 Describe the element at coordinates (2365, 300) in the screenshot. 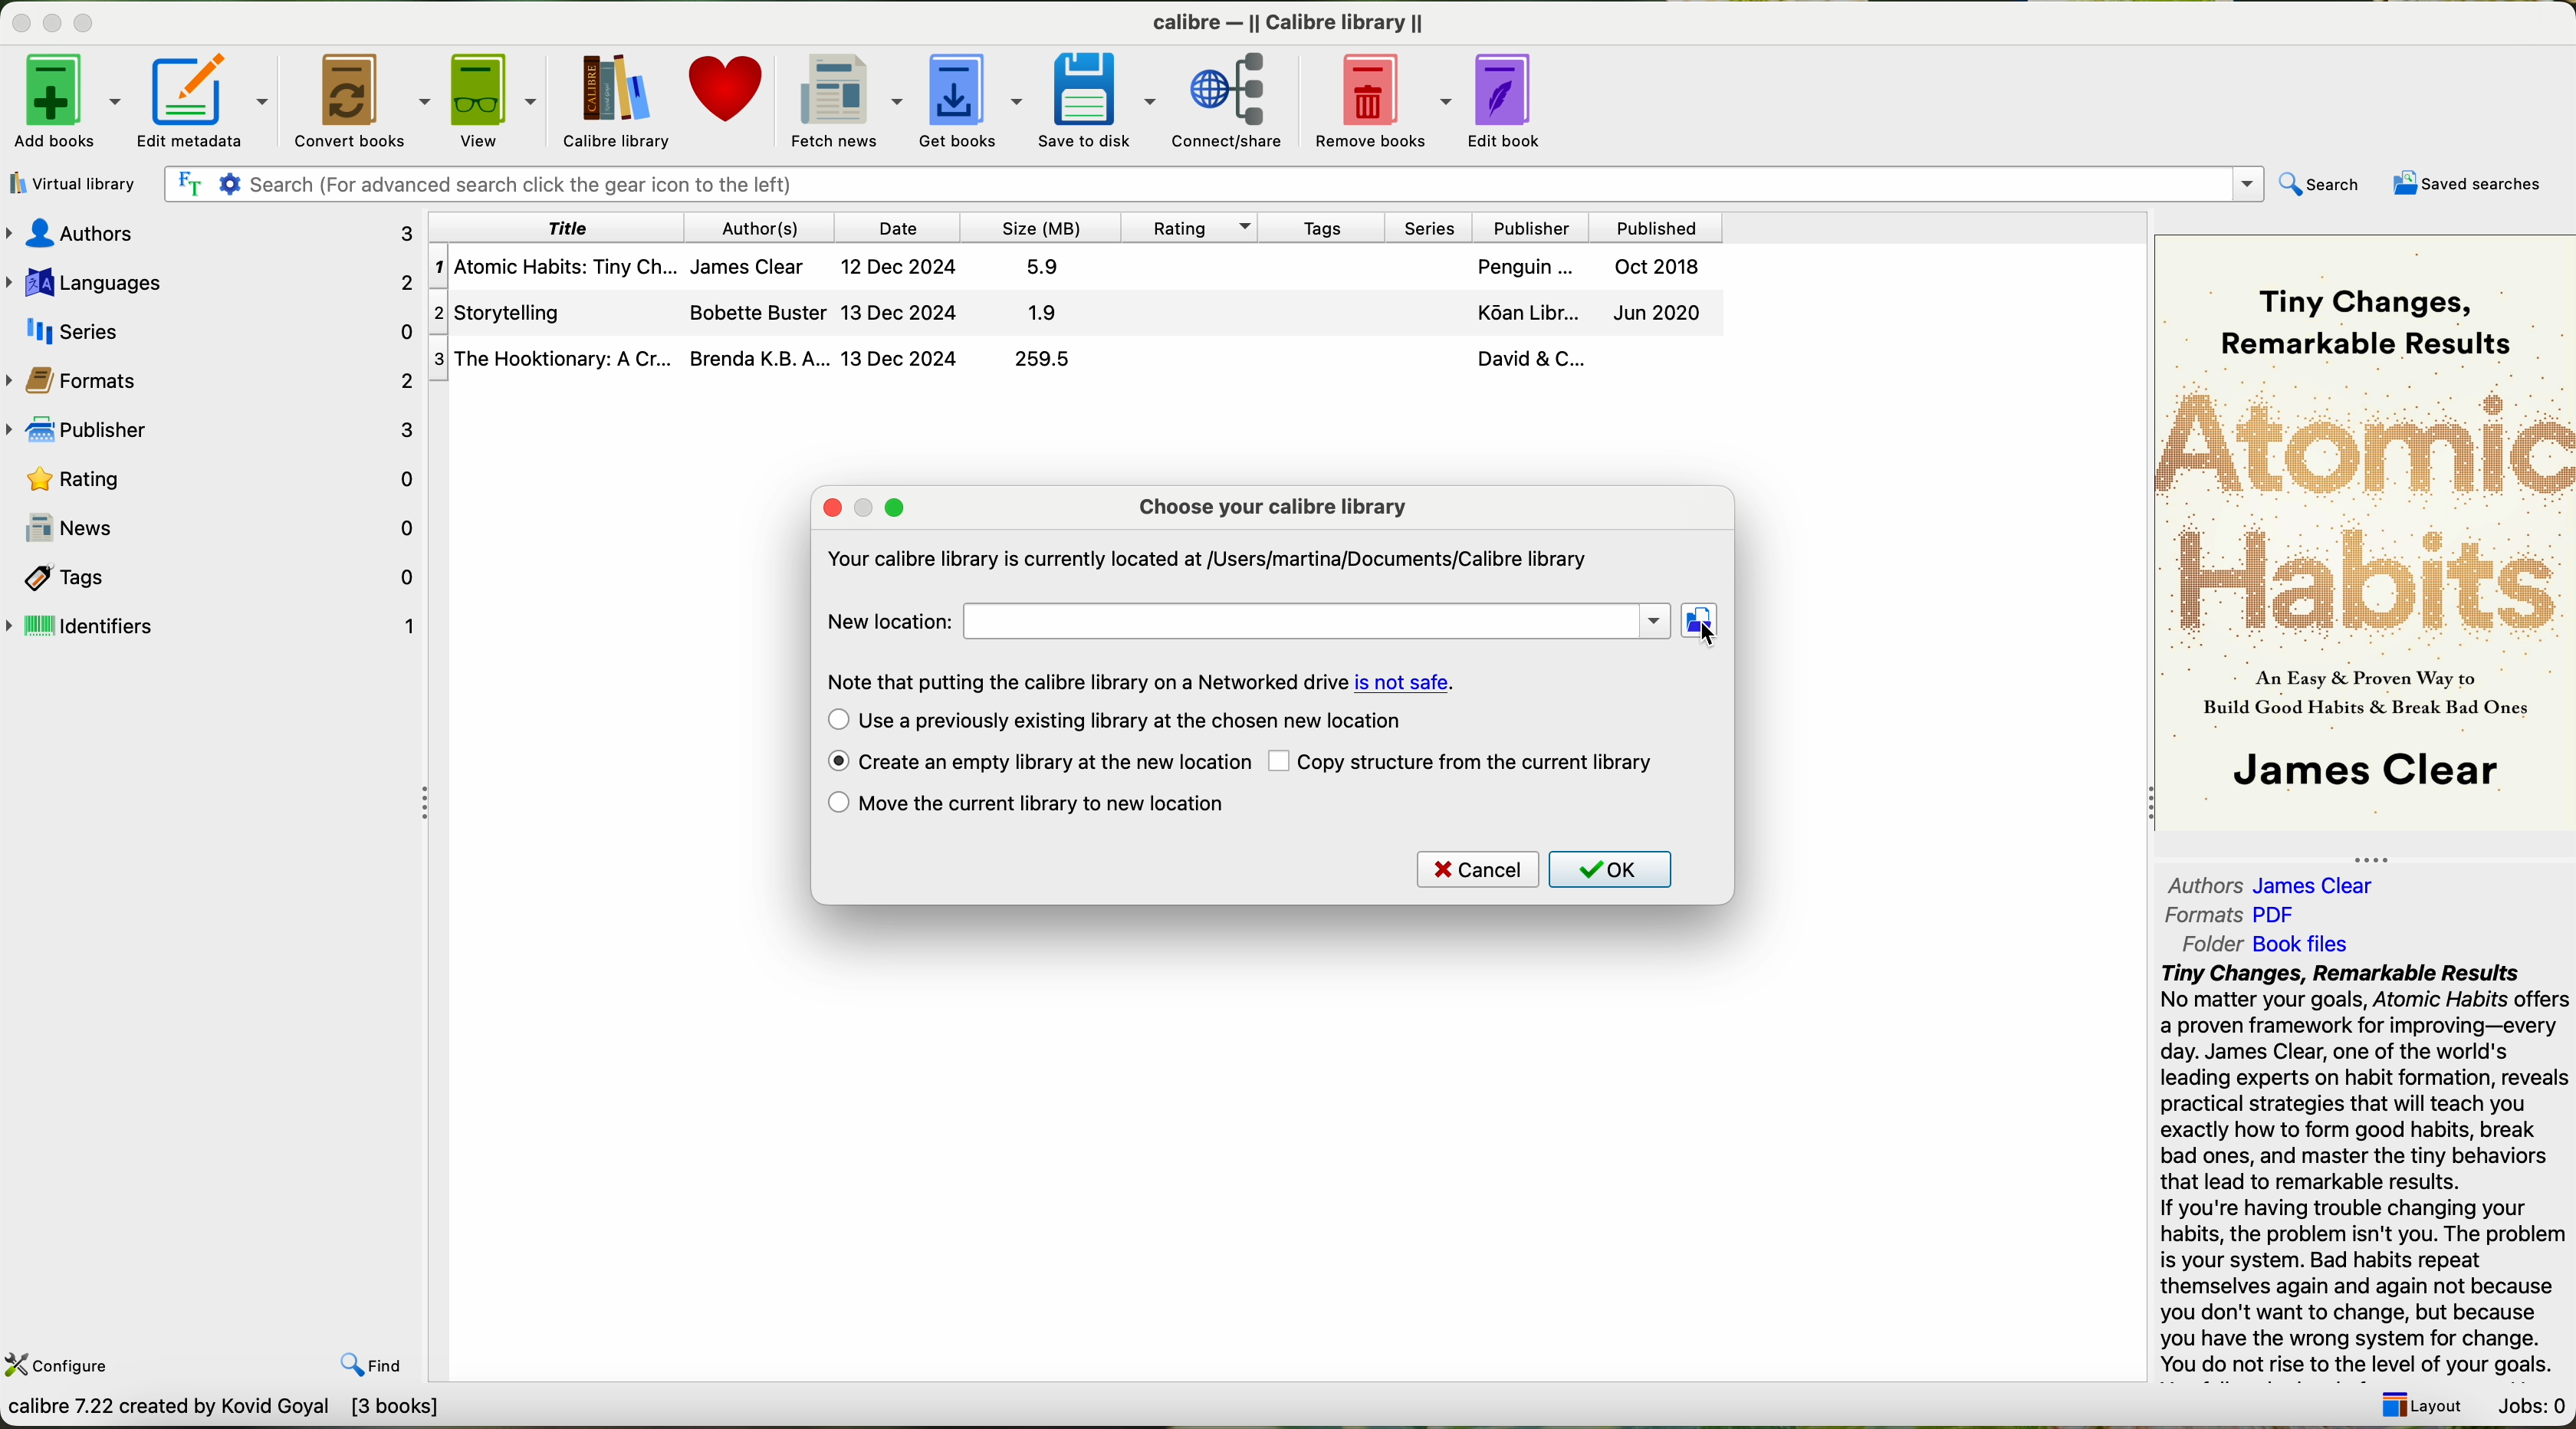

I see `Tiny Changes, Remarkable Results` at that location.